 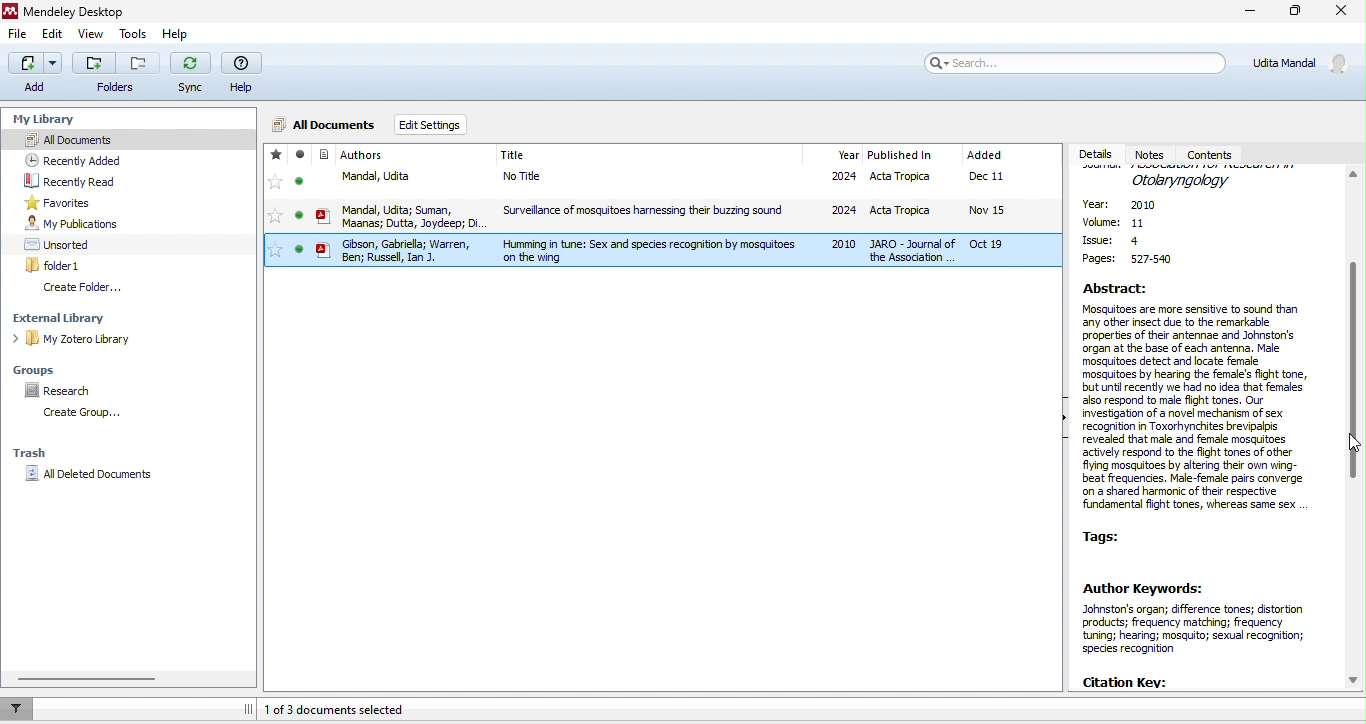 I want to click on research, so click(x=63, y=391).